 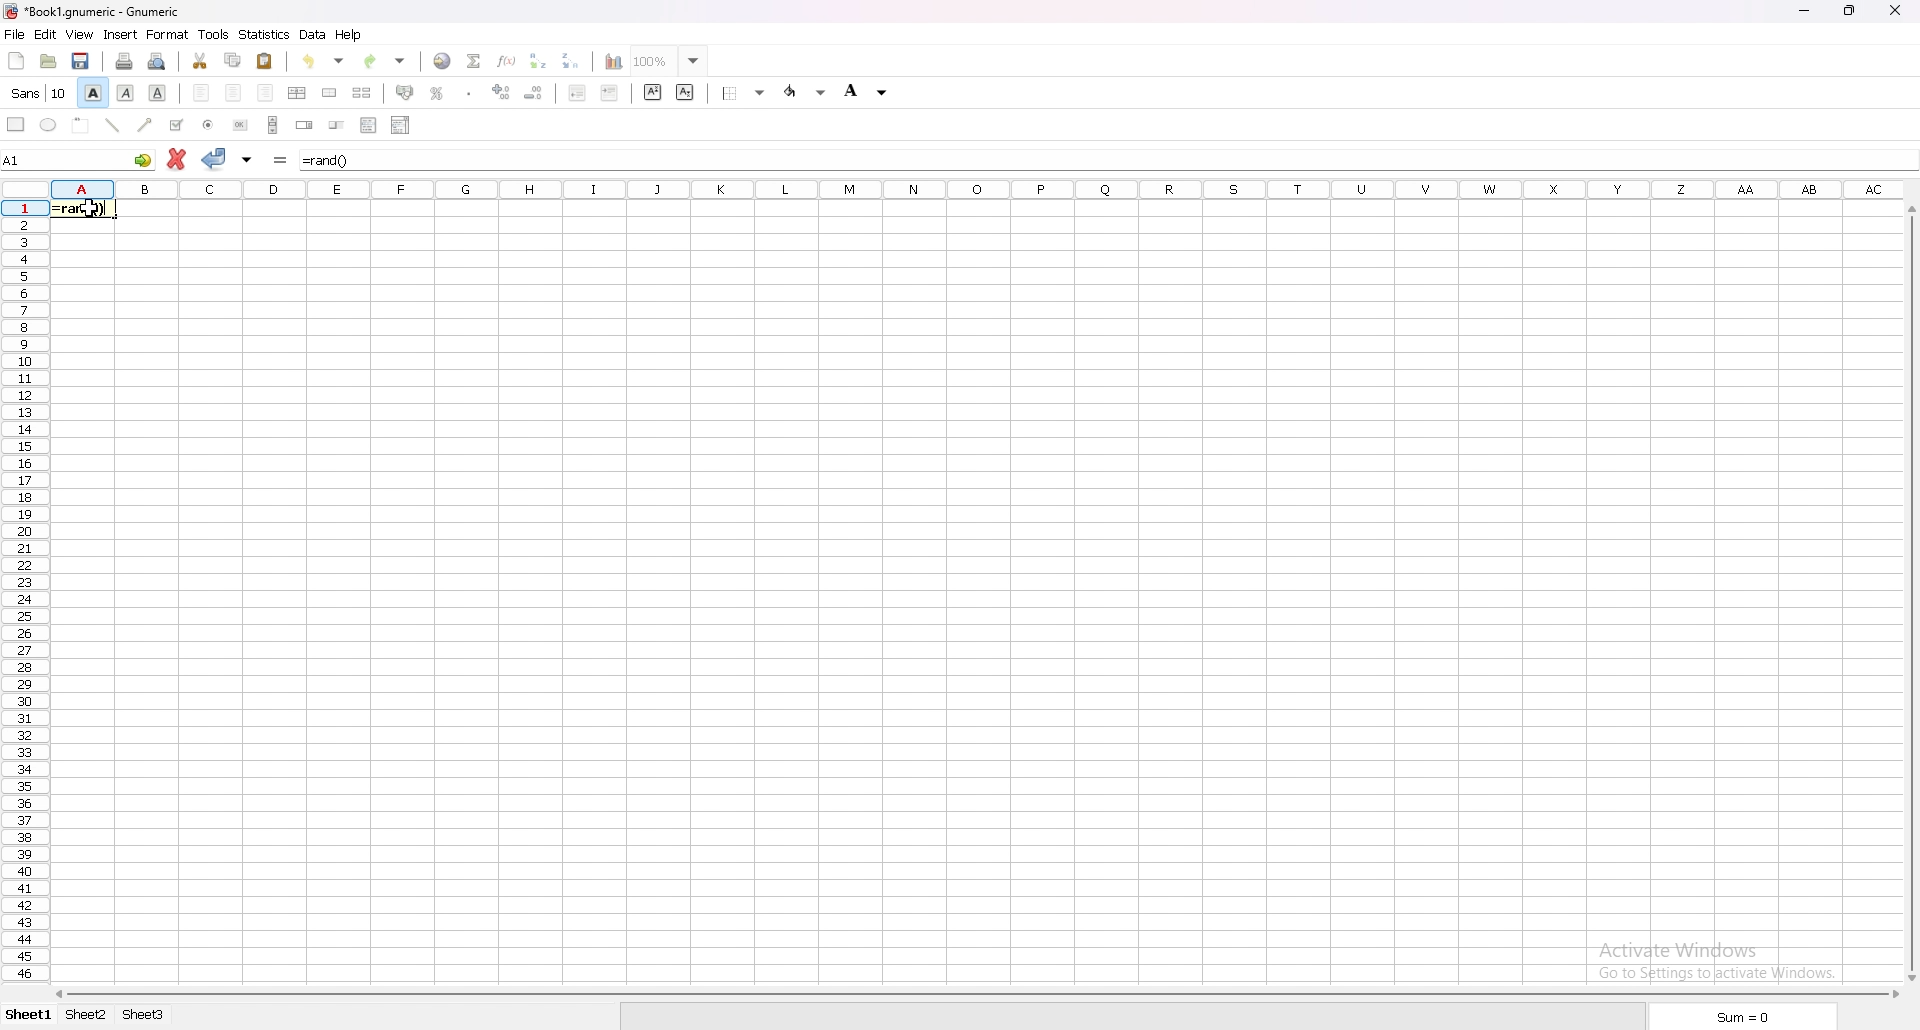 I want to click on decrease decimal, so click(x=535, y=93).